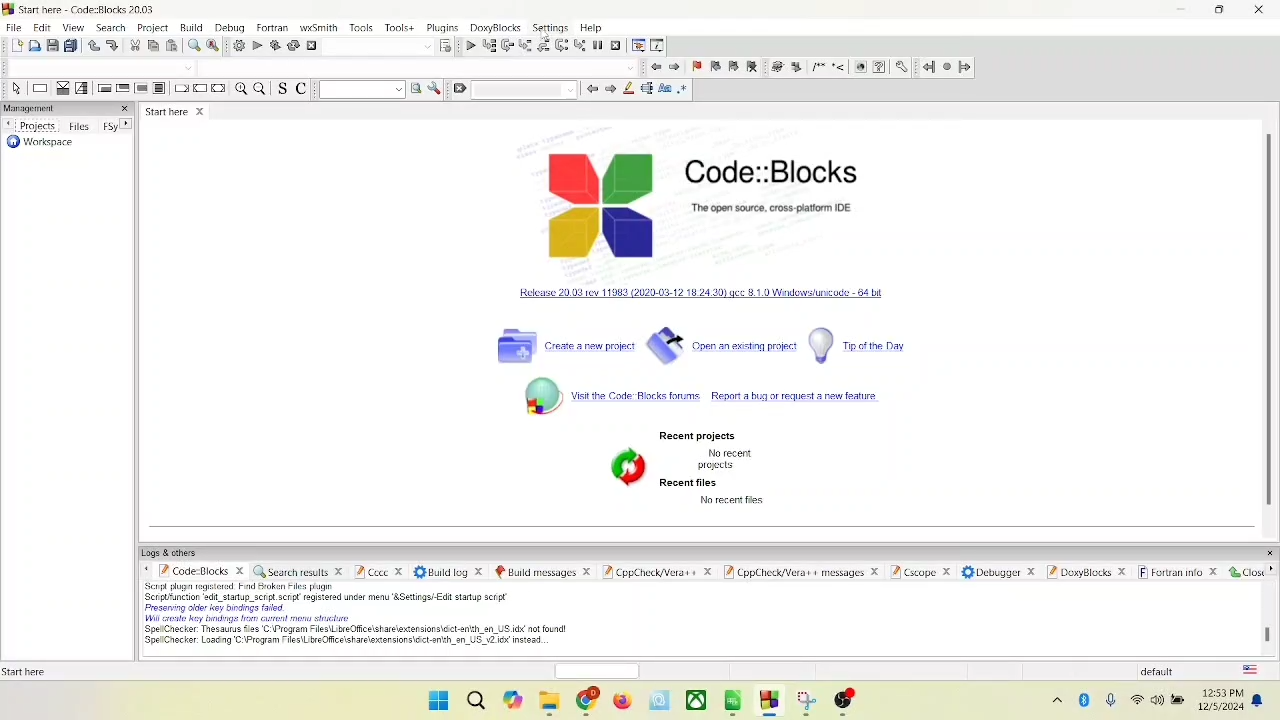 Image resolution: width=1280 pixels, height=720 pixels. I want to click on code::blocks, so click(189, 572).